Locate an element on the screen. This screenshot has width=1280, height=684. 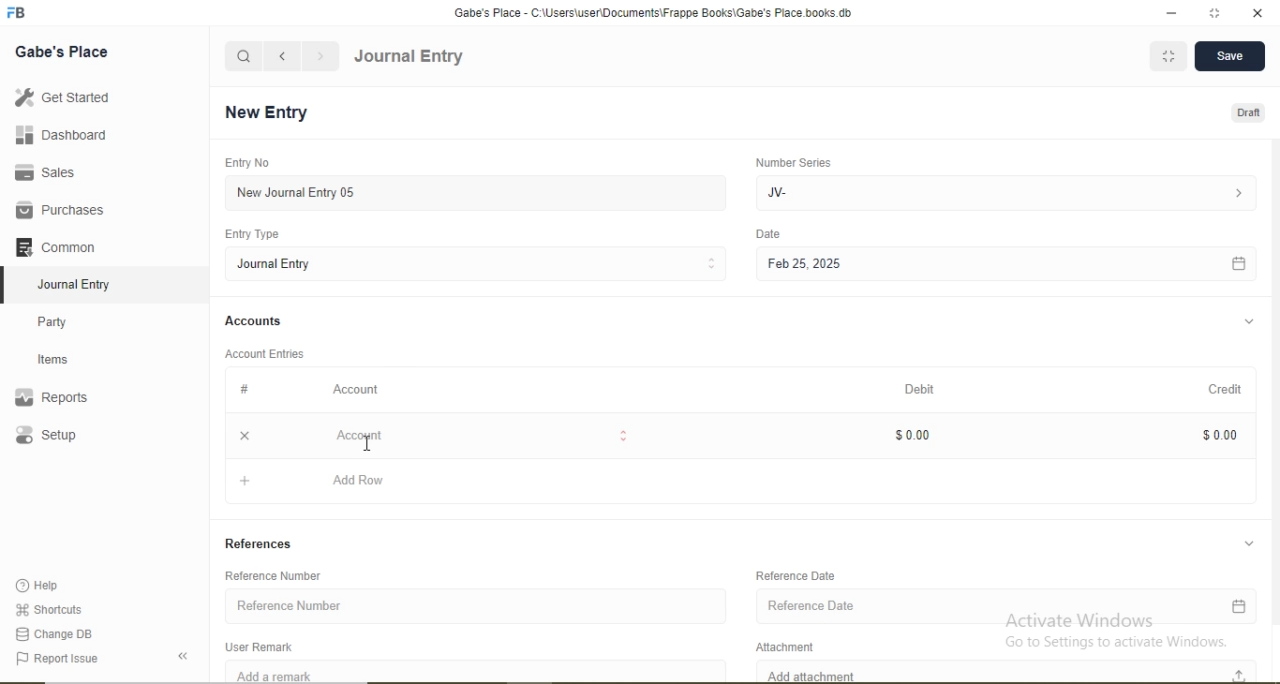
Purchases is located at coordinates (60, 210).